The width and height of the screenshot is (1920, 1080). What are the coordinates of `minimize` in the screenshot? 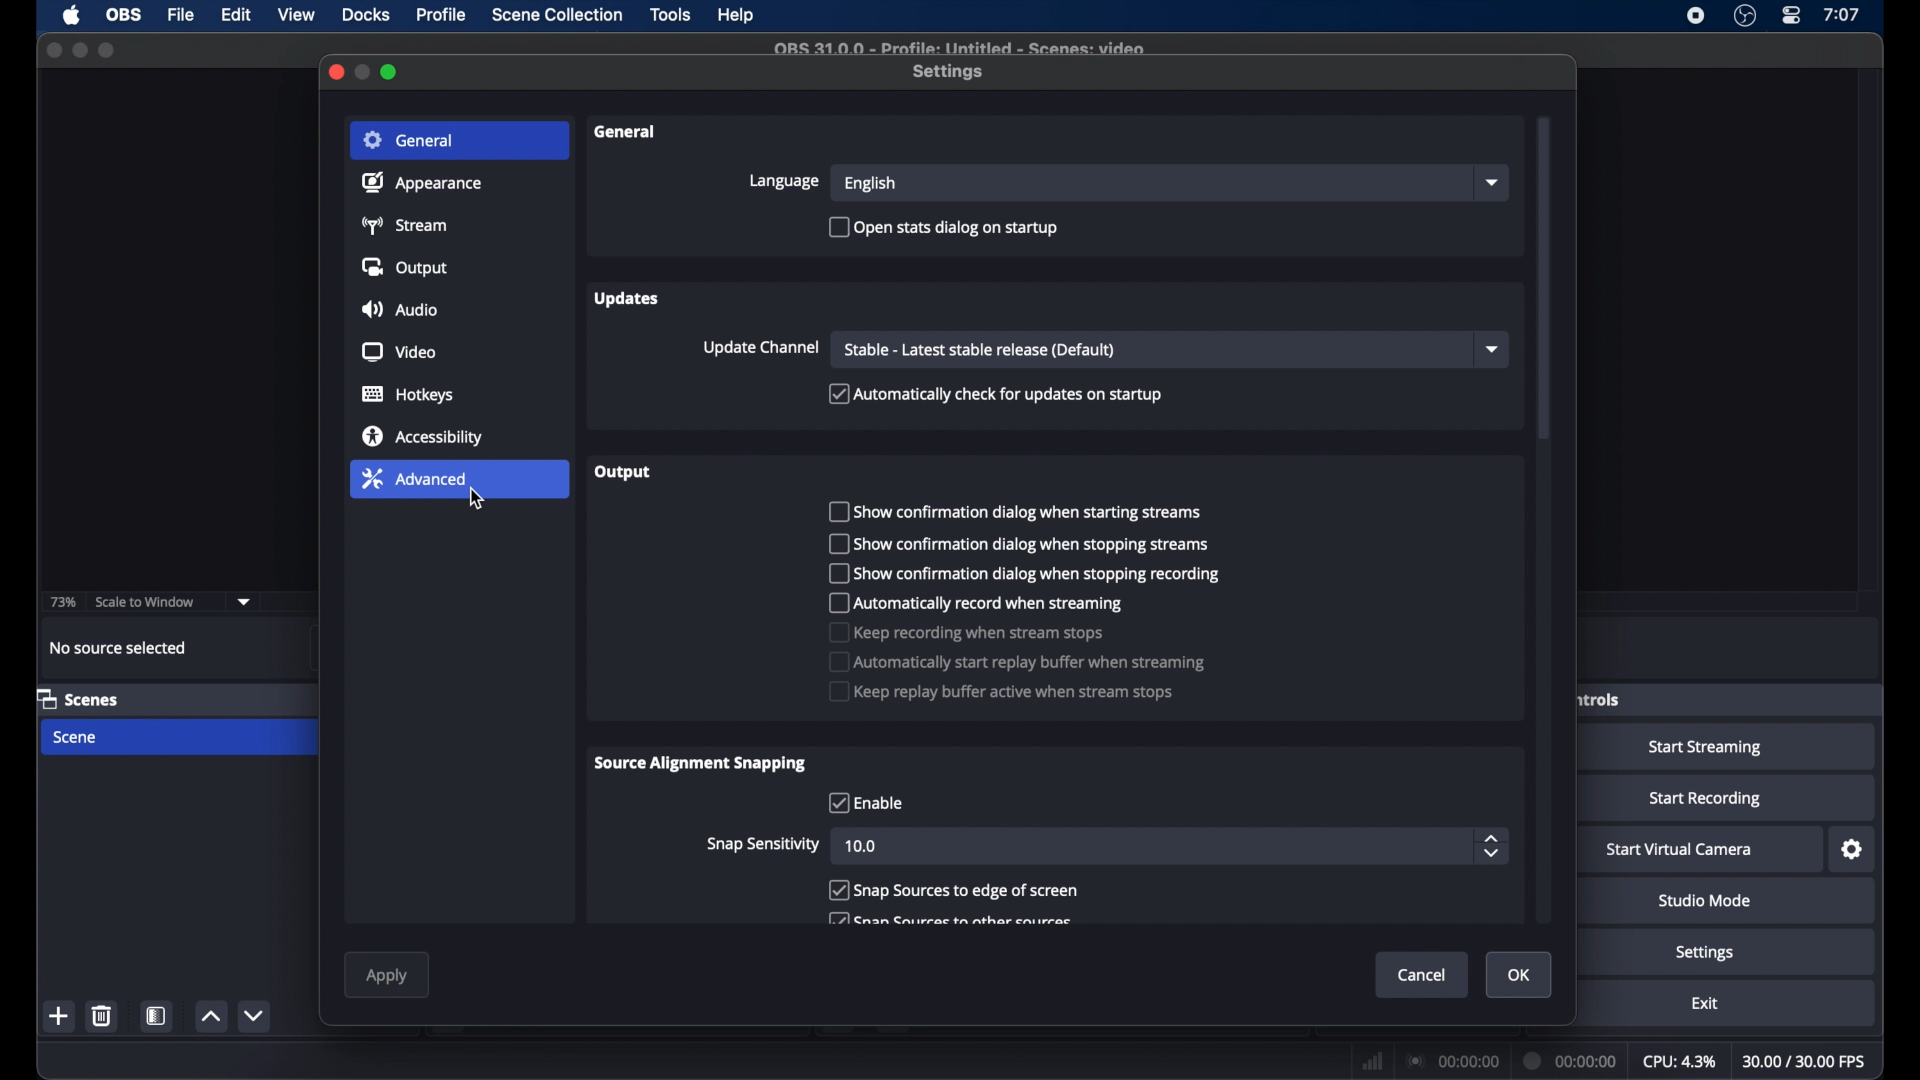 It's located at (361, 71).